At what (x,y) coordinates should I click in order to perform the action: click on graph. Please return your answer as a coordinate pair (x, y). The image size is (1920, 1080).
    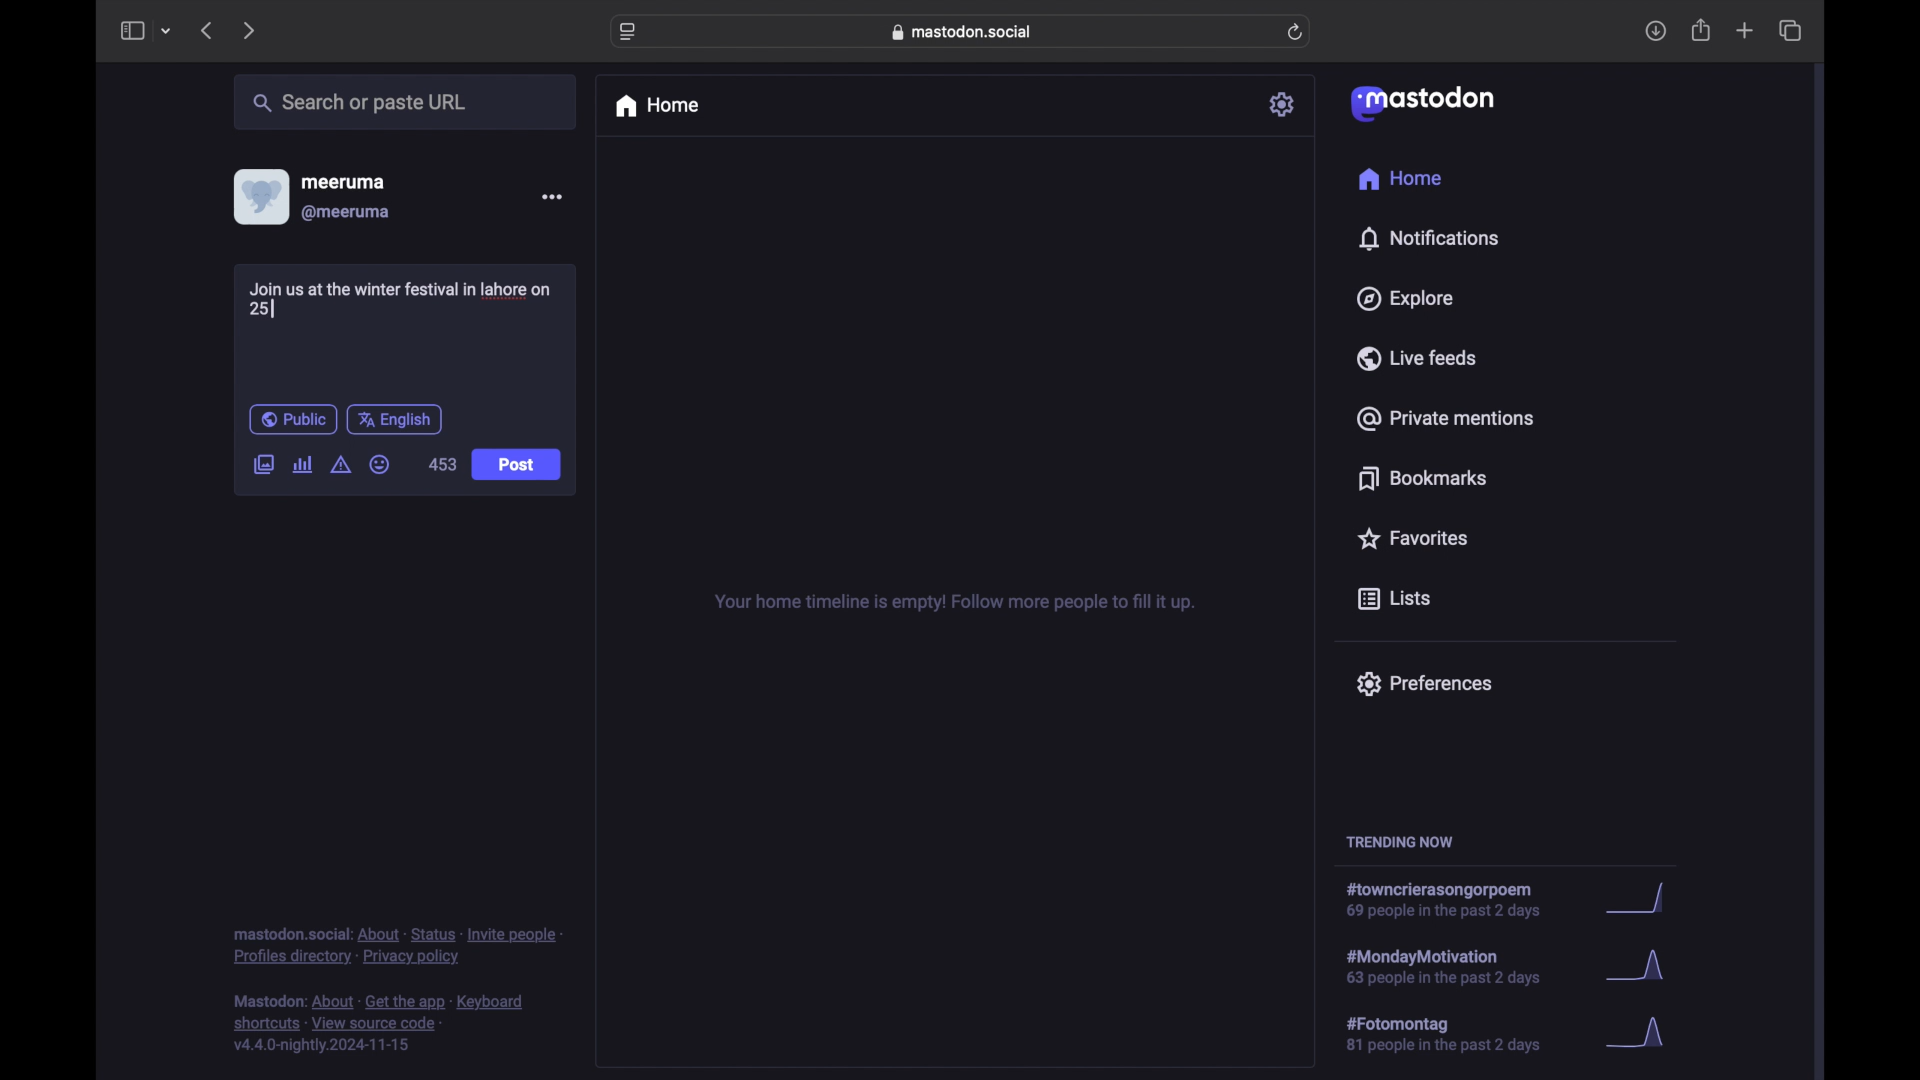
    Looking at the image, I should click on (1641, 970).